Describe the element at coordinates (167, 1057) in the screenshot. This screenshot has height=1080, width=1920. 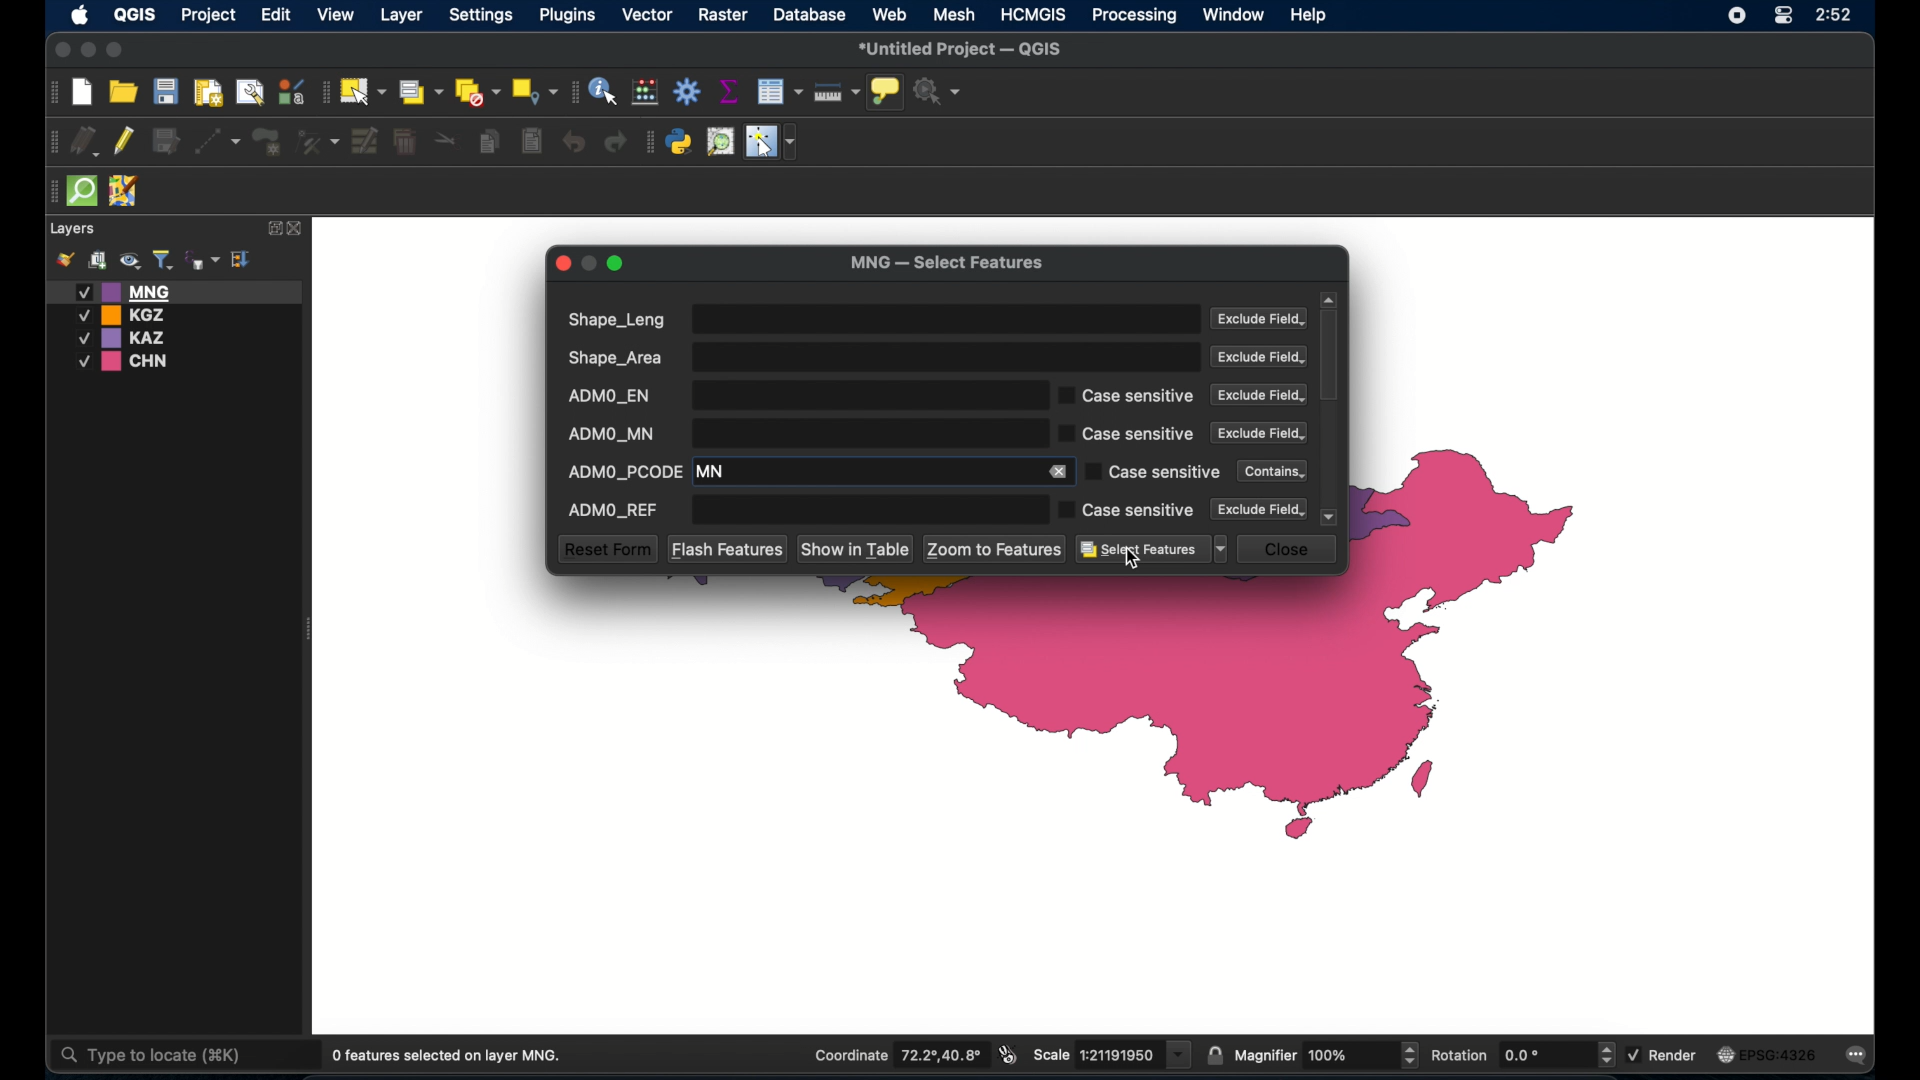
I see `Type to locate (#K)` at that location.